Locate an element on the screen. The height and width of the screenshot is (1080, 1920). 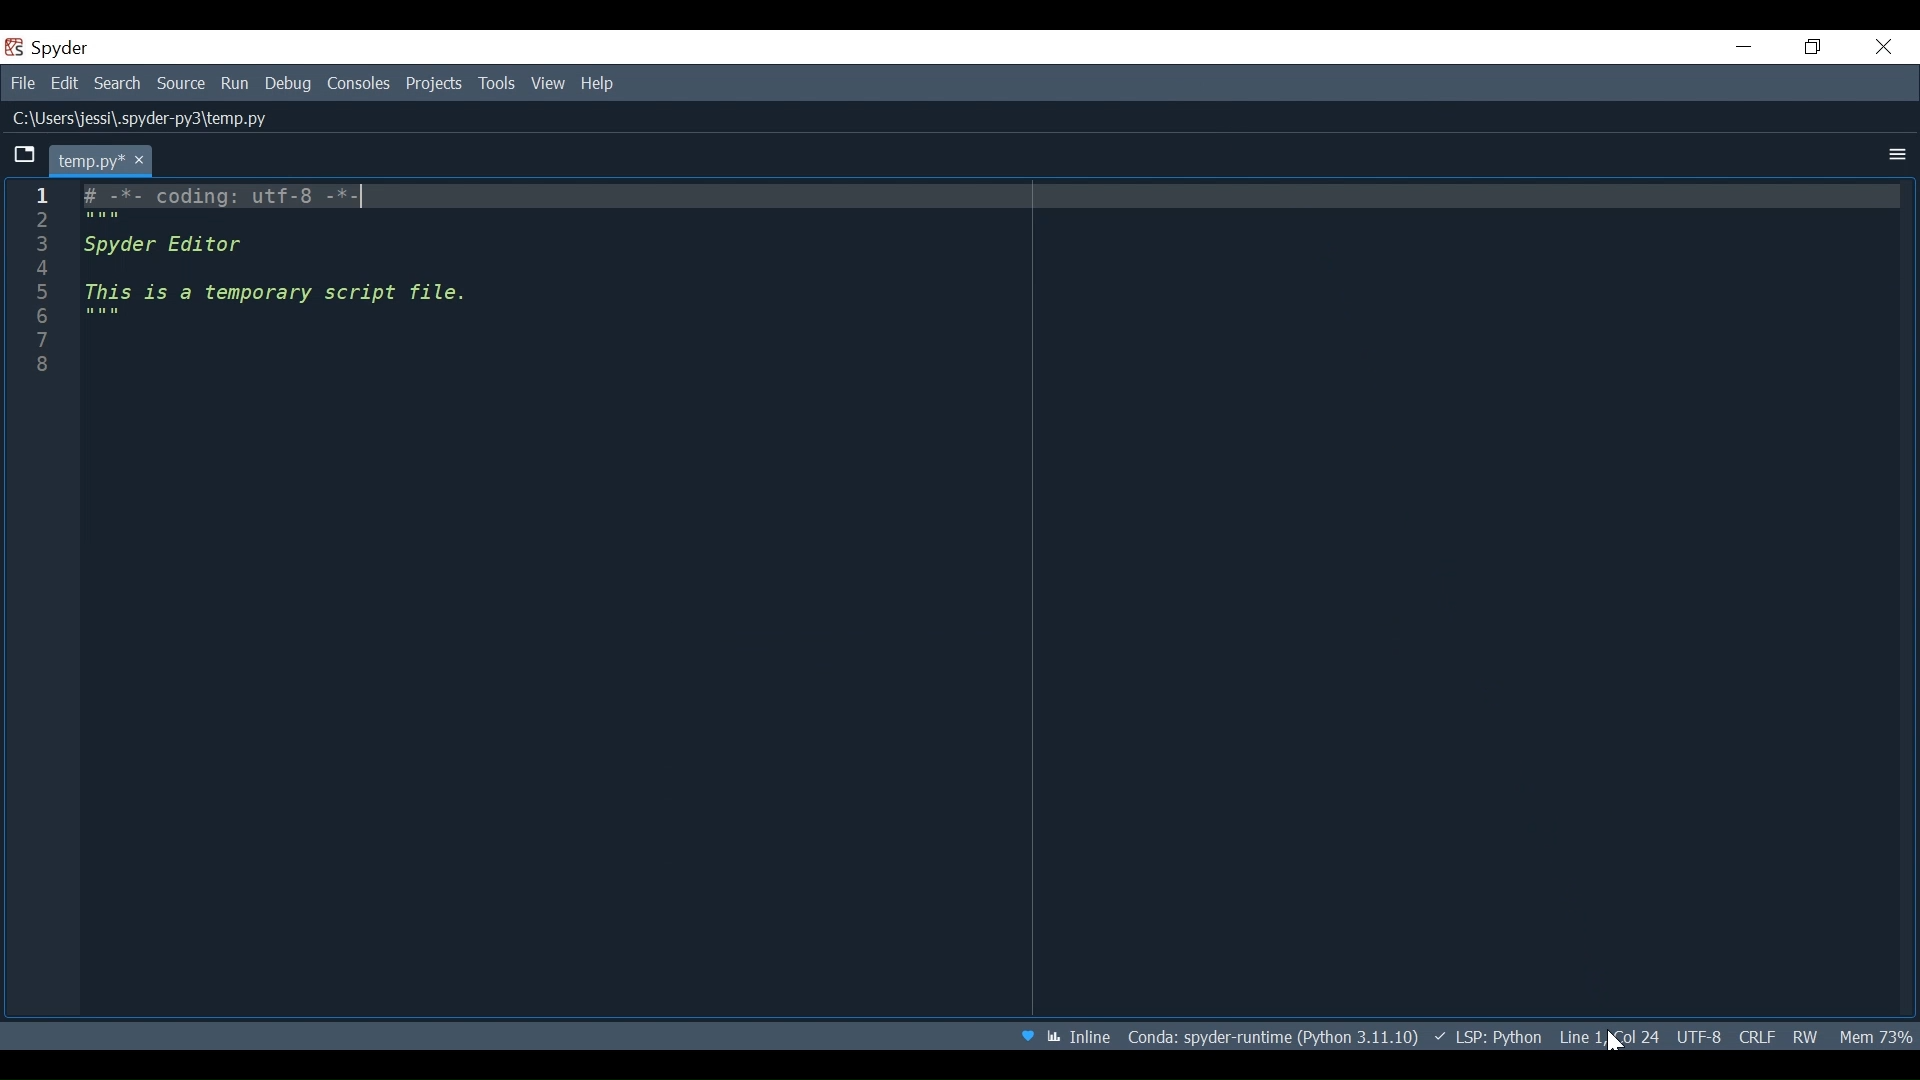
Debug is located at coordinates (289, 83).